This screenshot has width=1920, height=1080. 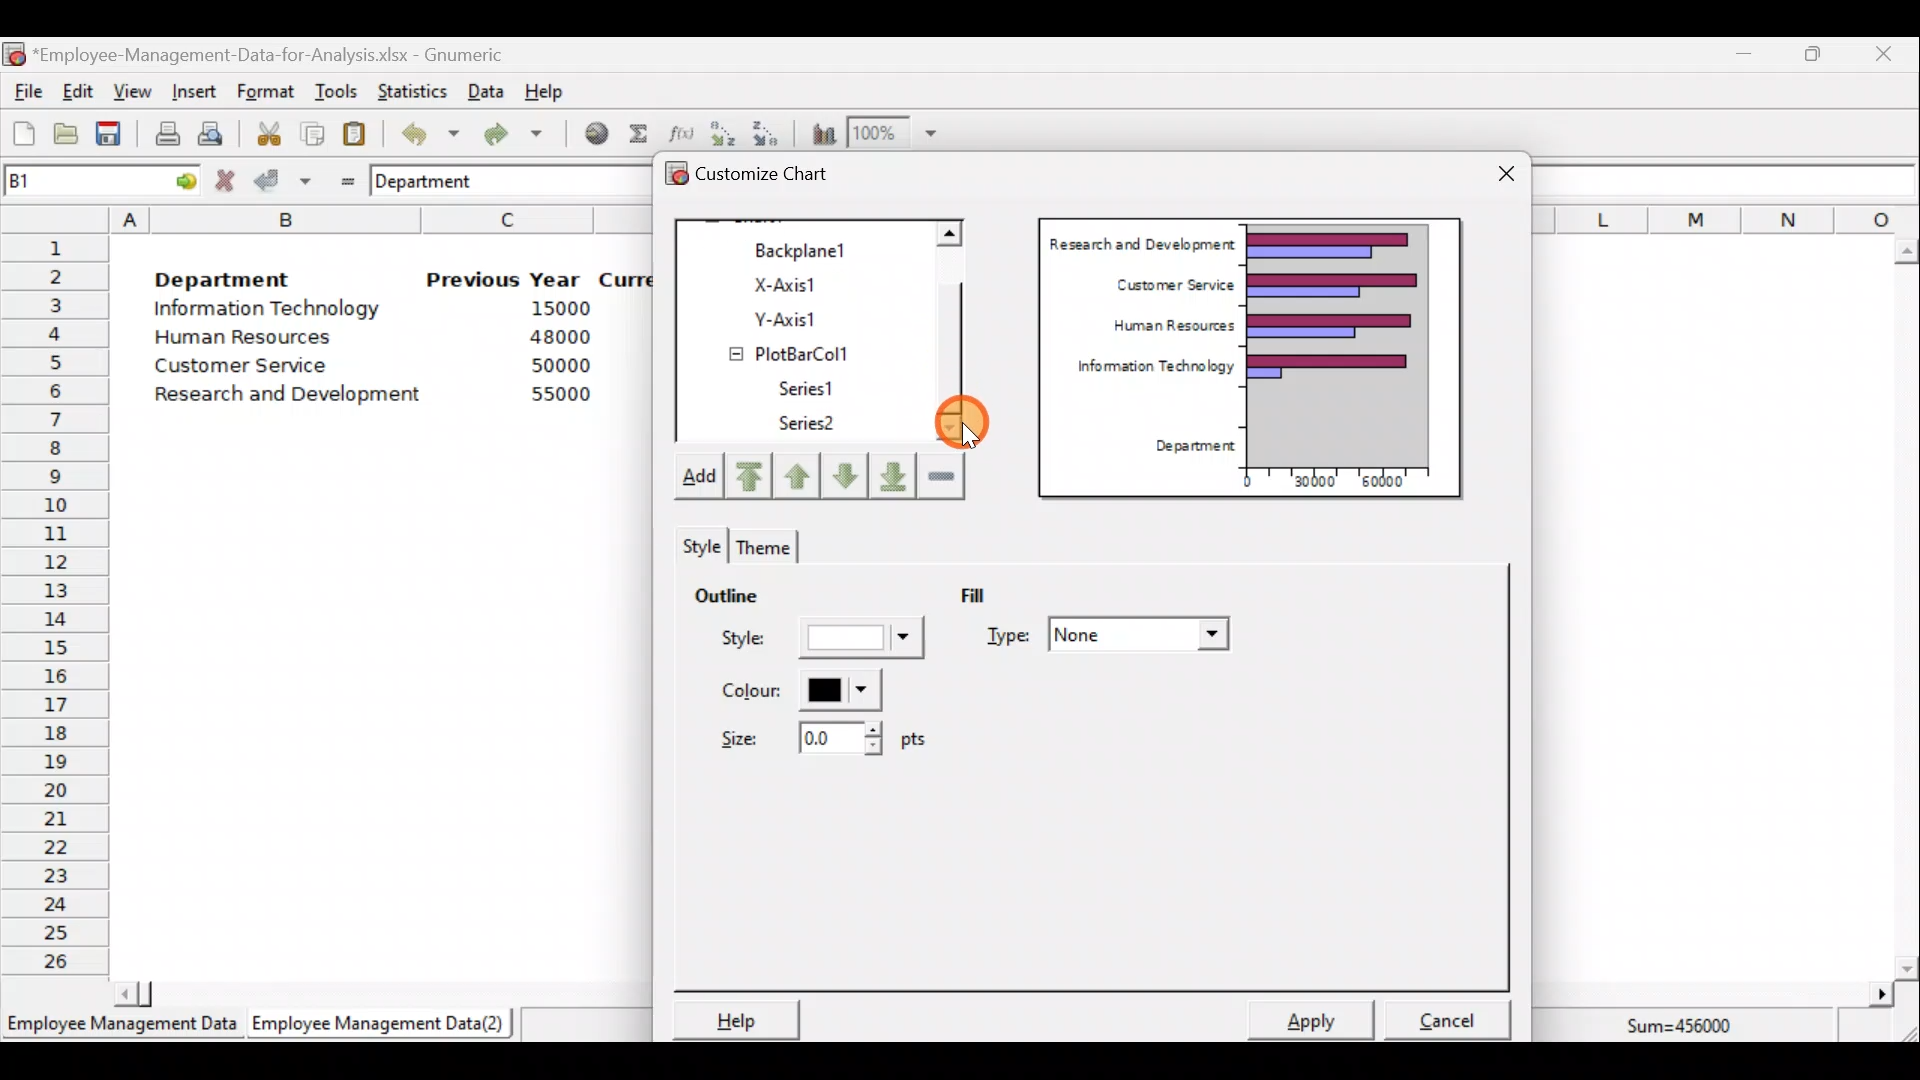 What do you see at coordinates (283, 179) in the screenshot?
I see `Accept change` at bounding box center [283, 179].